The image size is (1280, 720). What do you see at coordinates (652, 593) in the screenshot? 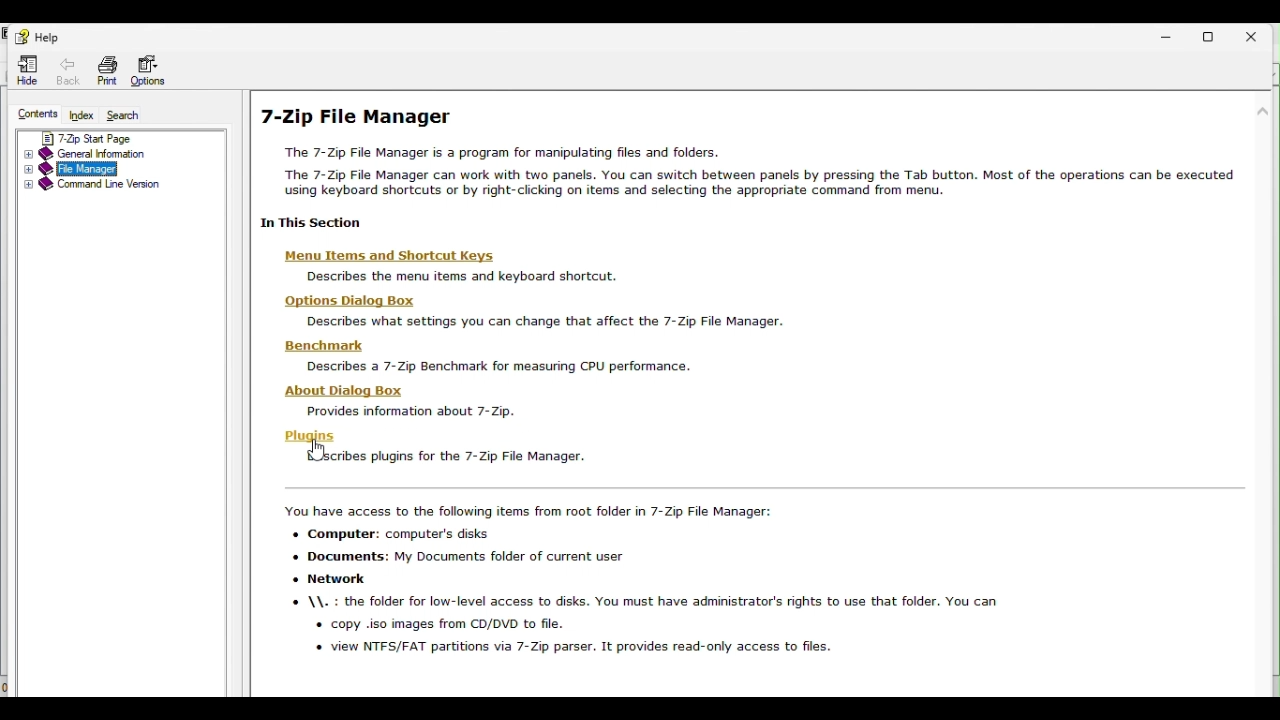
I see `Text` at bounding box center [652, 593].